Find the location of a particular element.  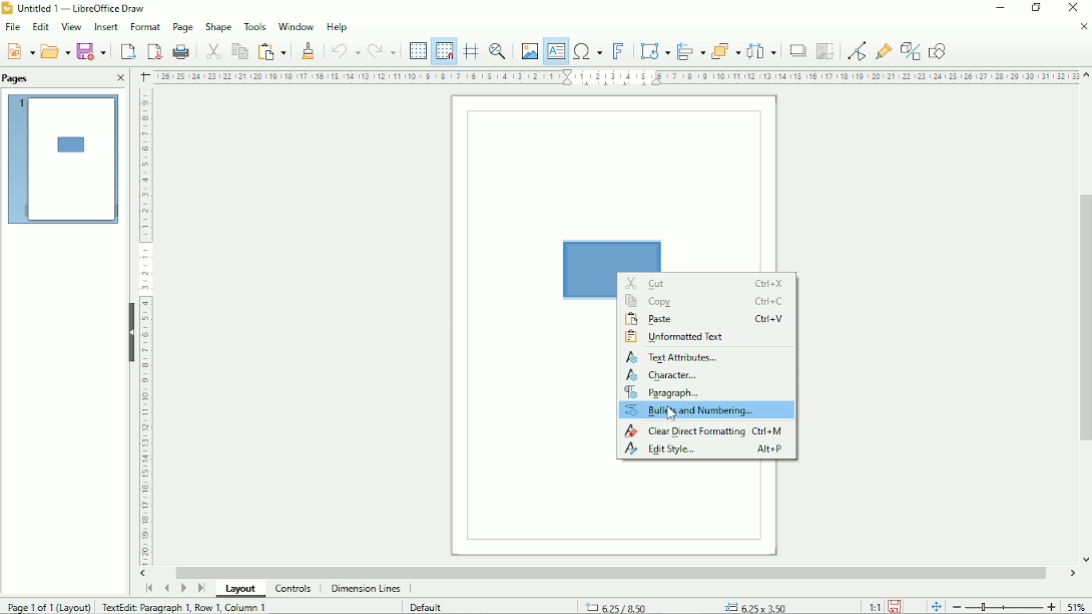

Toggle point edit mode is located at coordinates (857, 50).